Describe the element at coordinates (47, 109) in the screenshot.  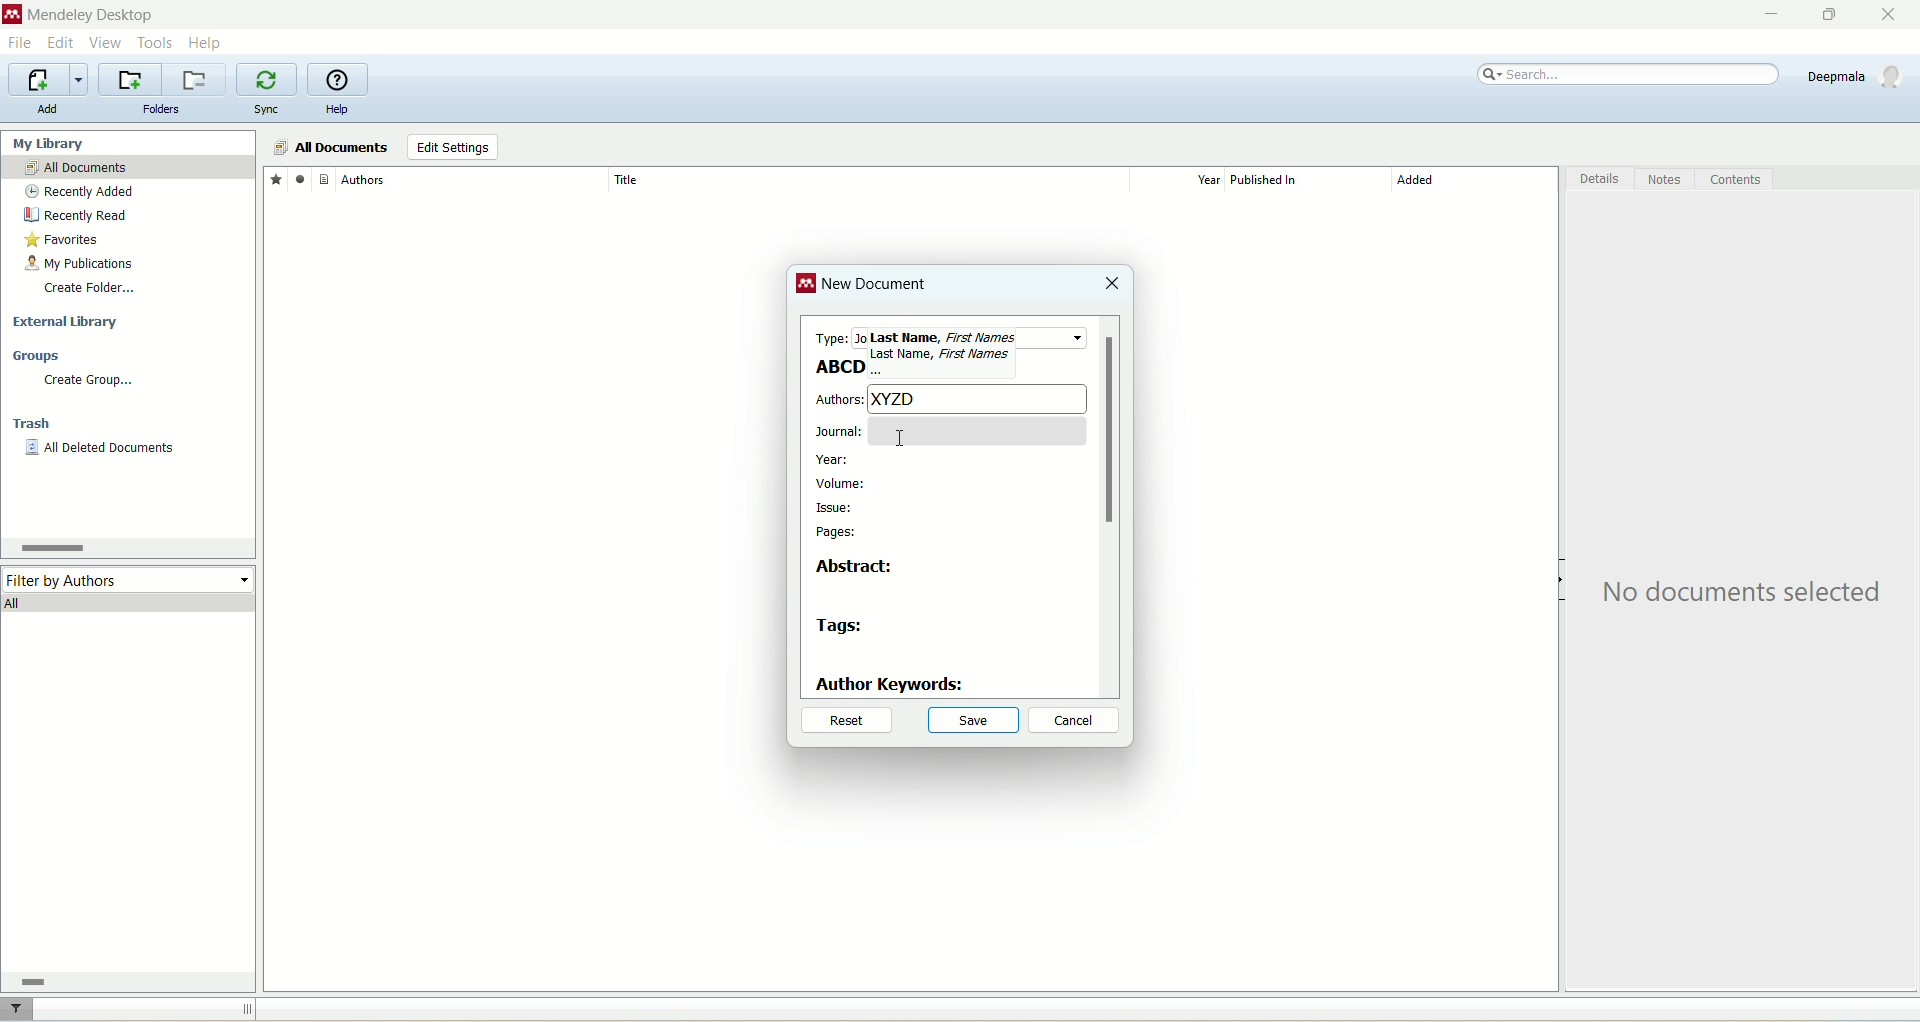
I see `add` at that location.